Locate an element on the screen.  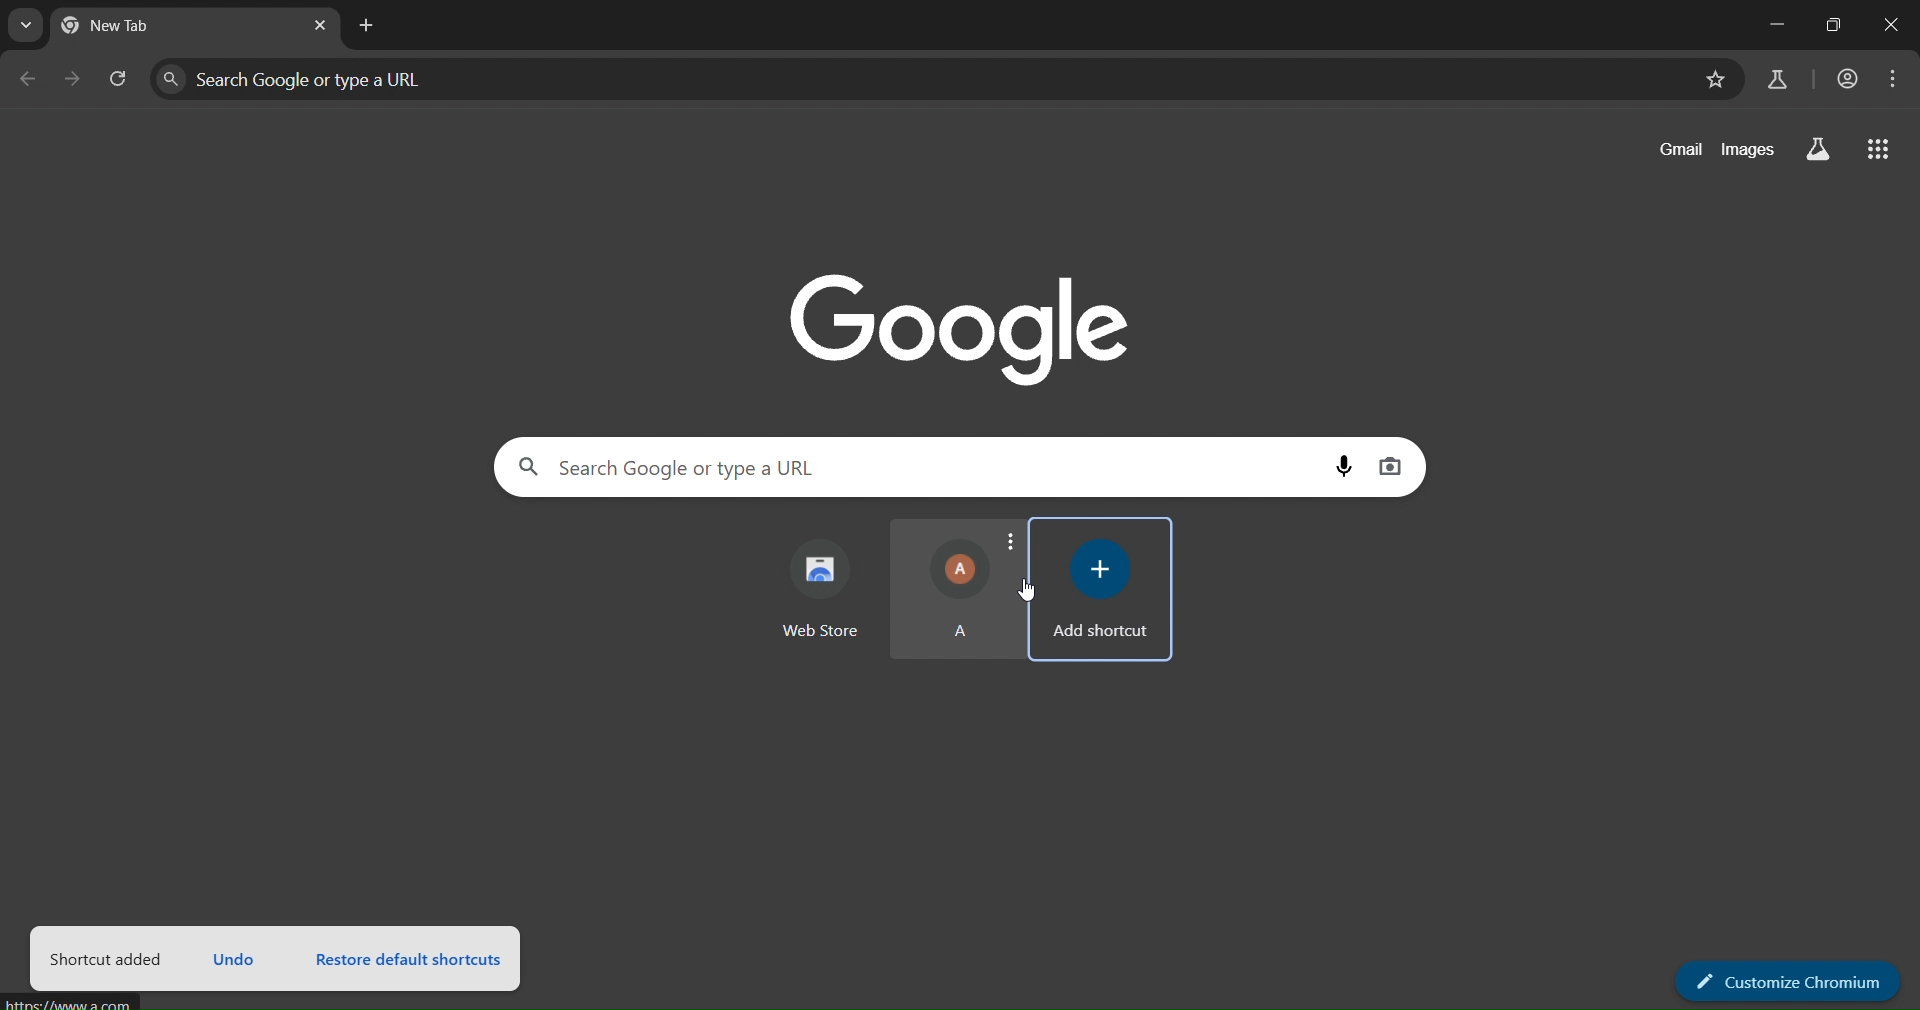
restore default shortcuts is located at coordinates (412, 956).